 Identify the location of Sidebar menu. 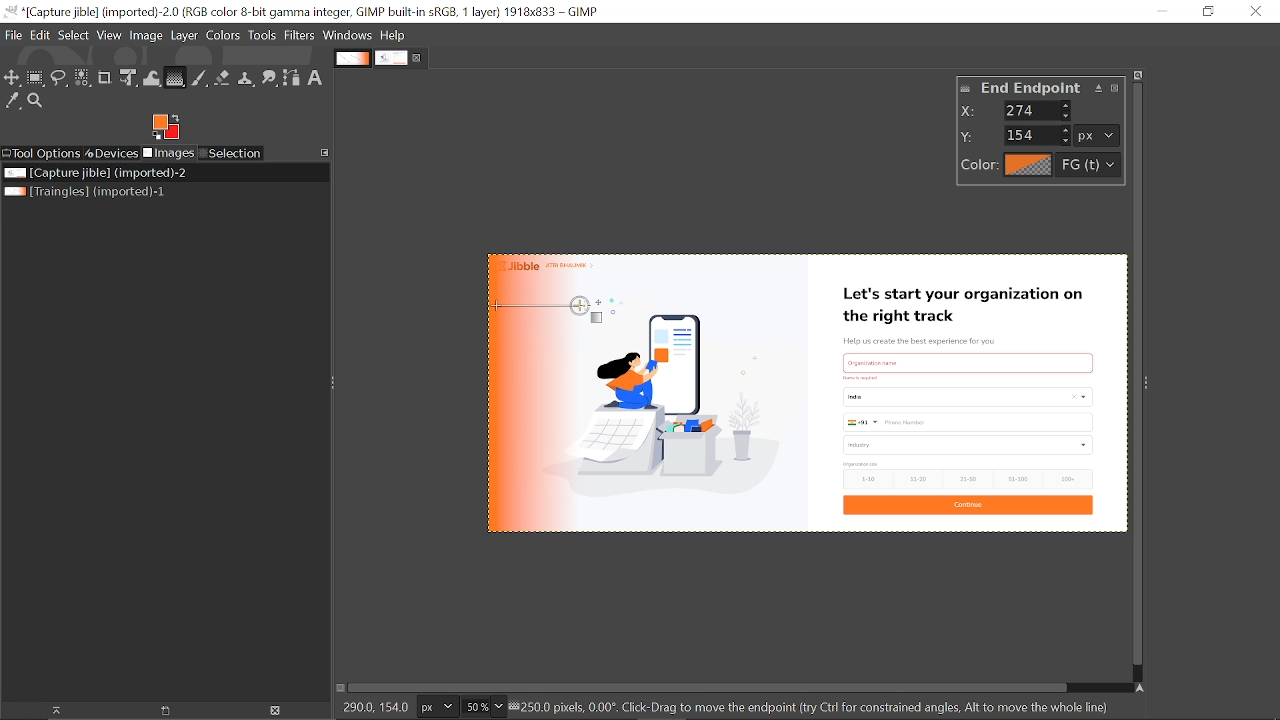
(1152, 379).